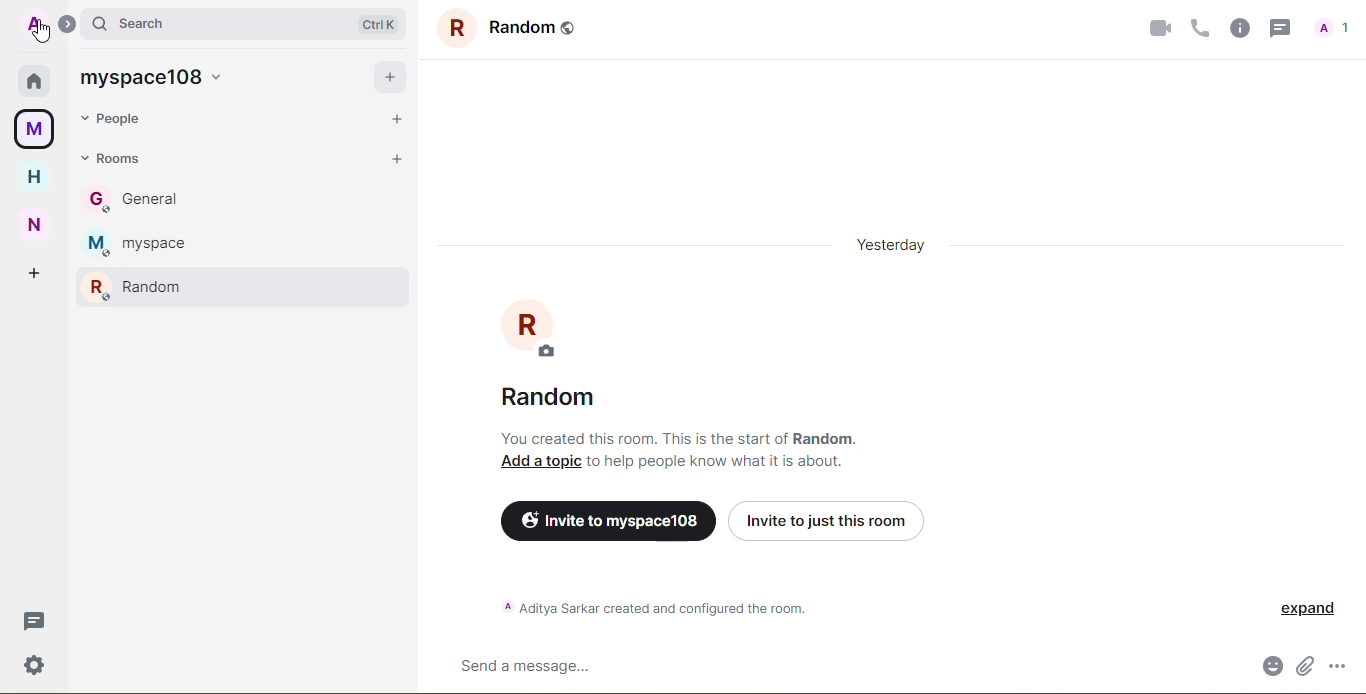 This screenshot has height=694, width=1366. What do you see at coordinates (652, 605) in the screenshot?
I see `info` at bounding box center [652, 605].